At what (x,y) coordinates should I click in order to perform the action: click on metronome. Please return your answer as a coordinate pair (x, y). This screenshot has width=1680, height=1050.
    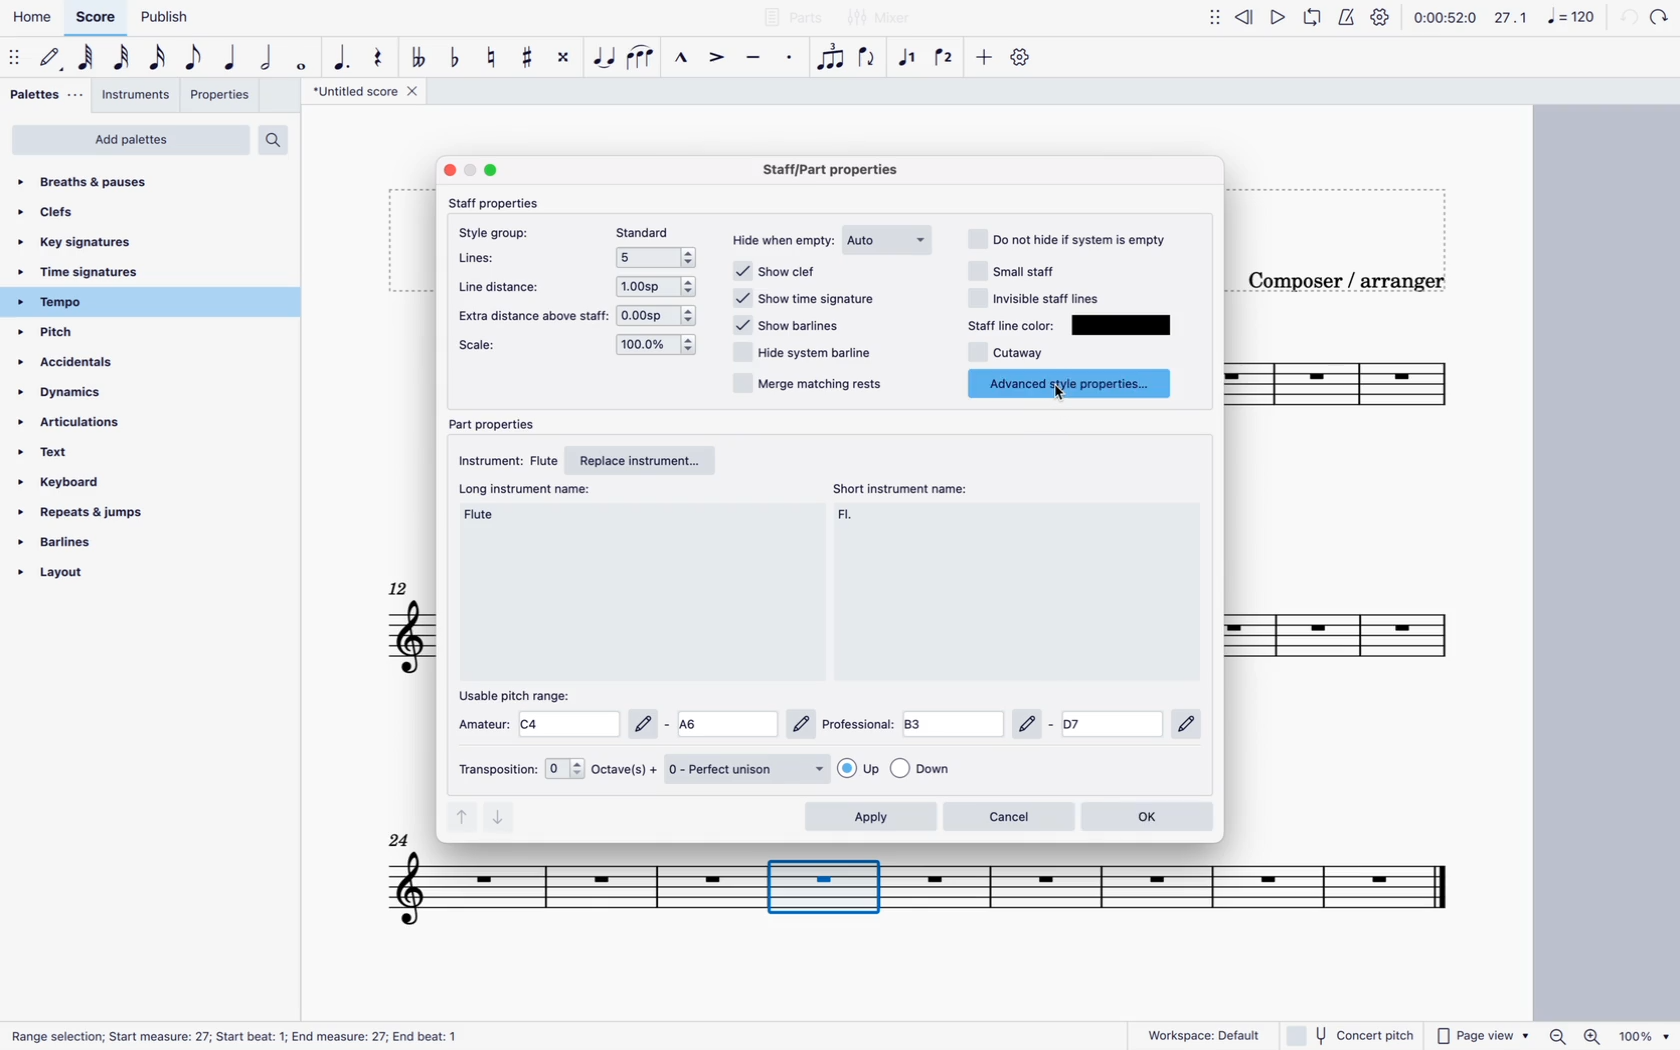
    Looking at the image, I should click on (1351, 16).